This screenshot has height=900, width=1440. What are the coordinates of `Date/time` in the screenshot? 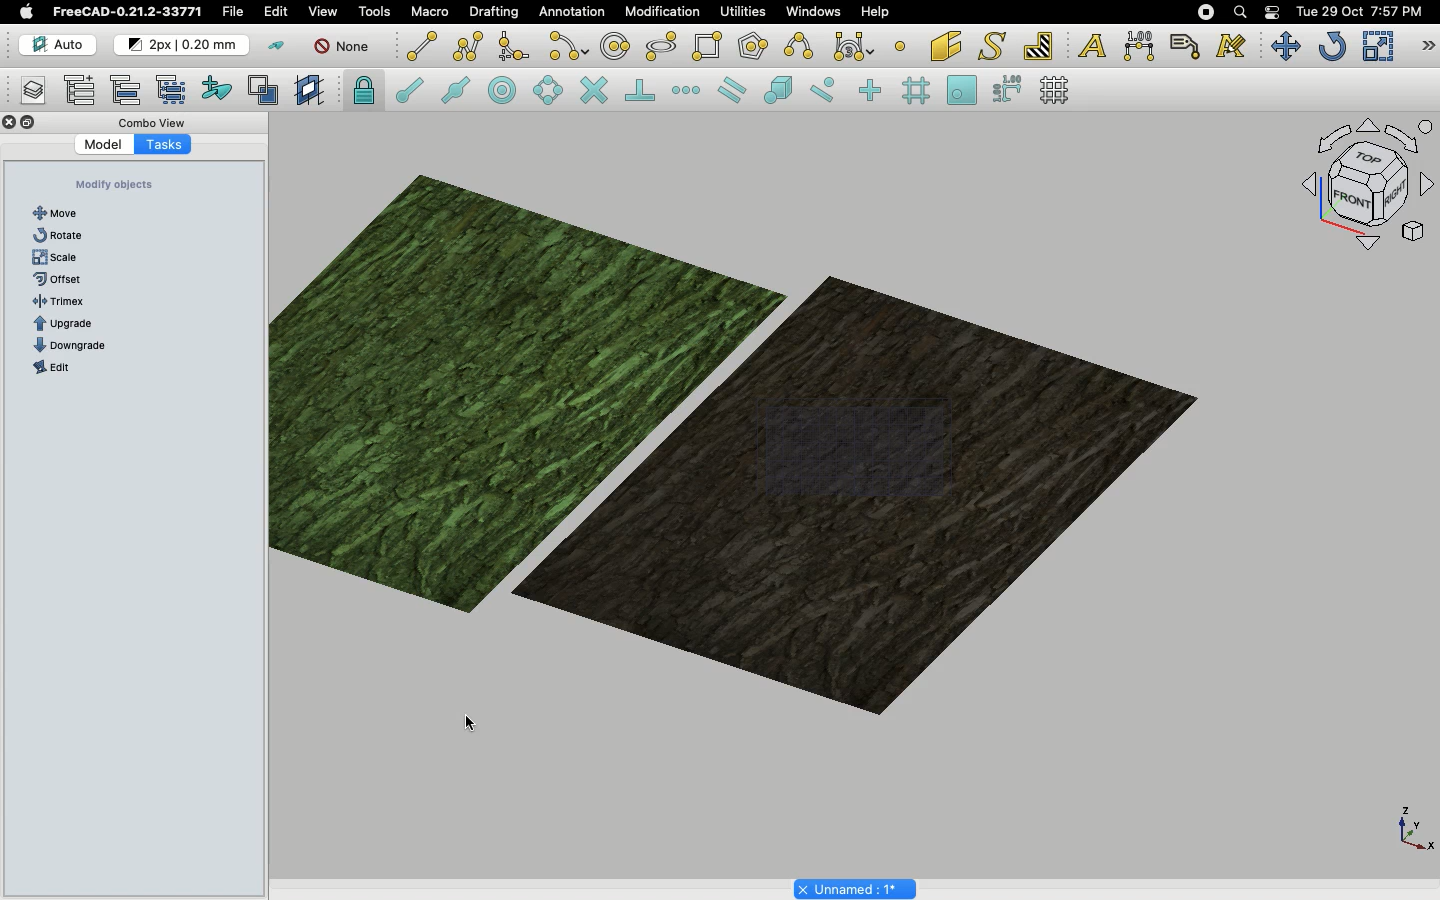 It's located at (1359, 10).